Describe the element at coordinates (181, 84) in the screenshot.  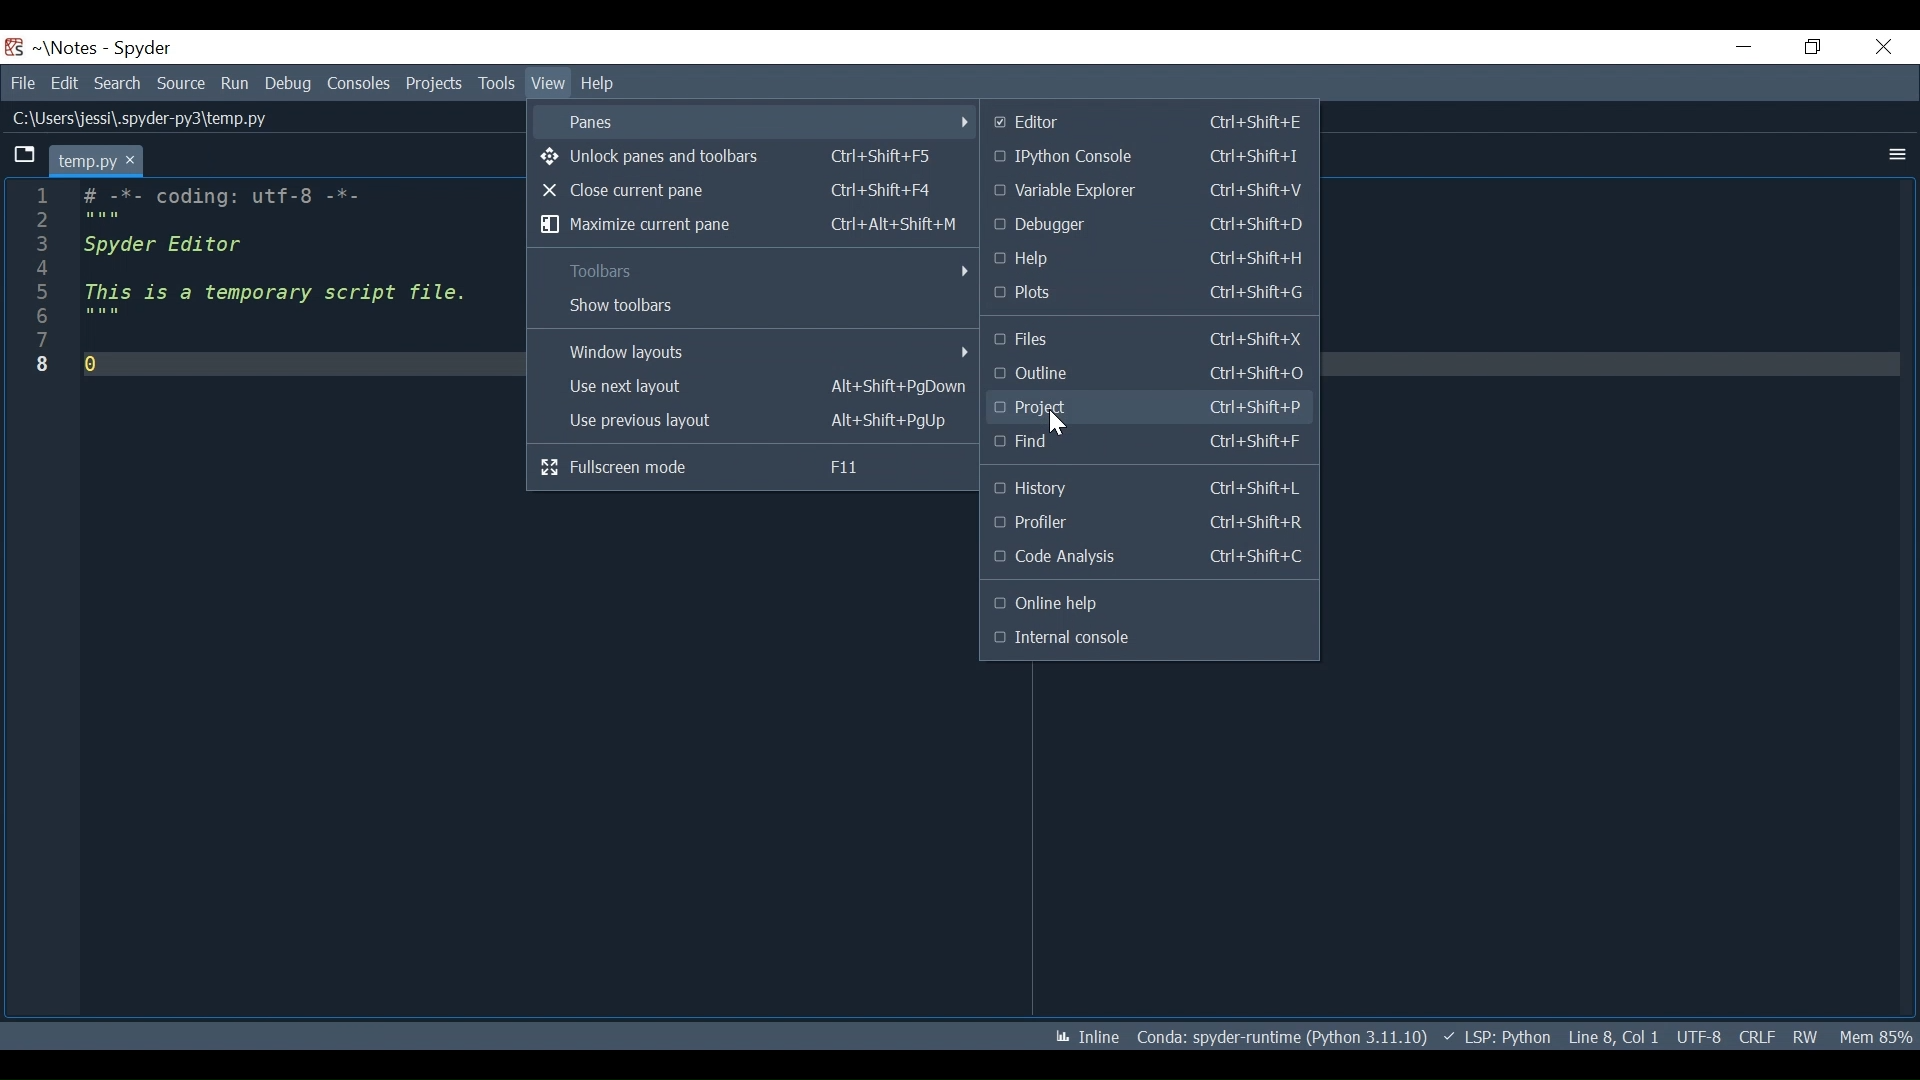
I see `Source` at that location.